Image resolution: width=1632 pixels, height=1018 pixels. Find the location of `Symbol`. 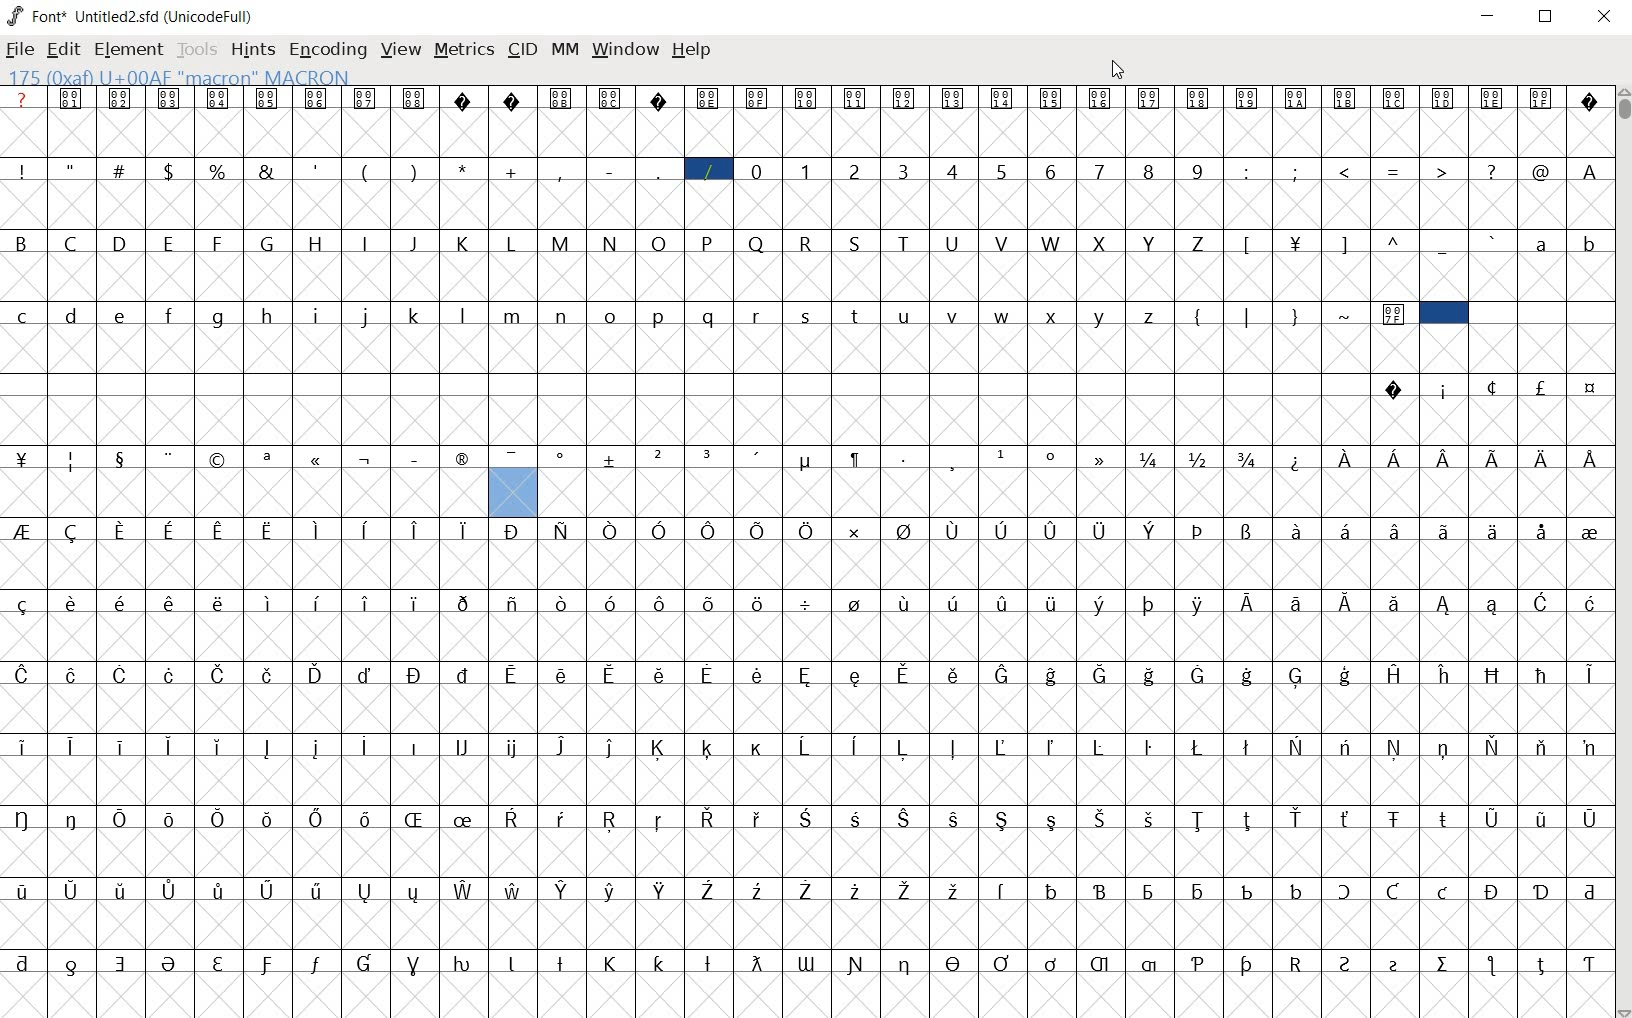

Symbol is located at coordinates (1345, 891).